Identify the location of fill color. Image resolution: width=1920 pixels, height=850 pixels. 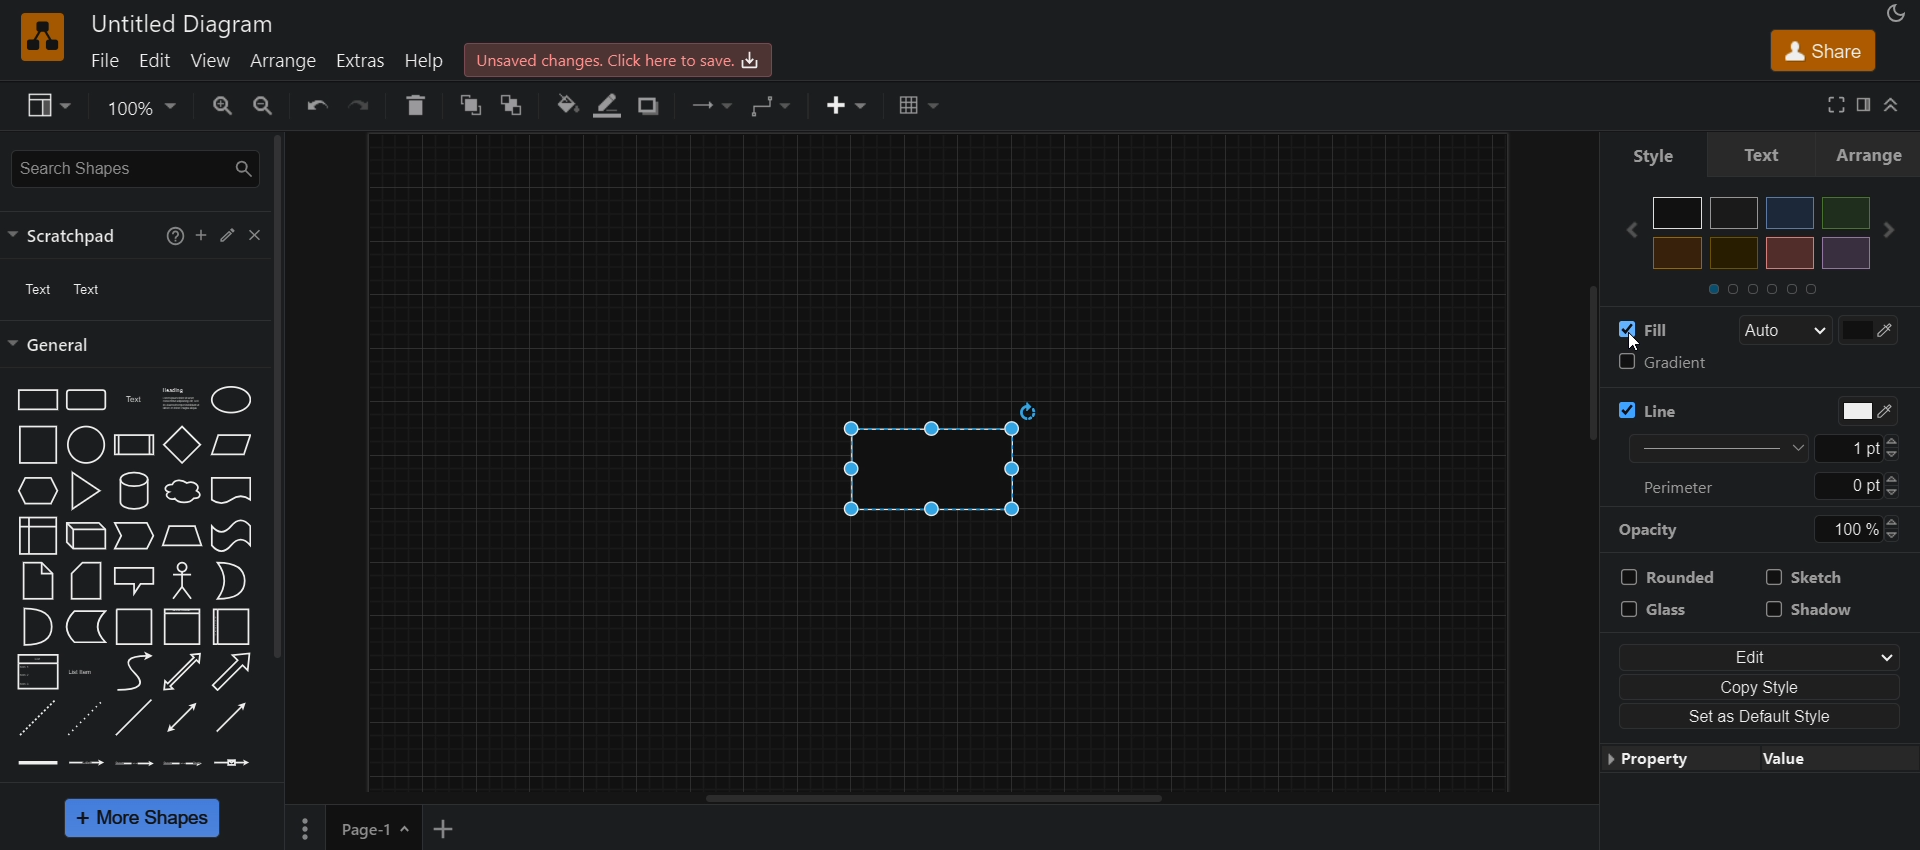
(1868, 330).